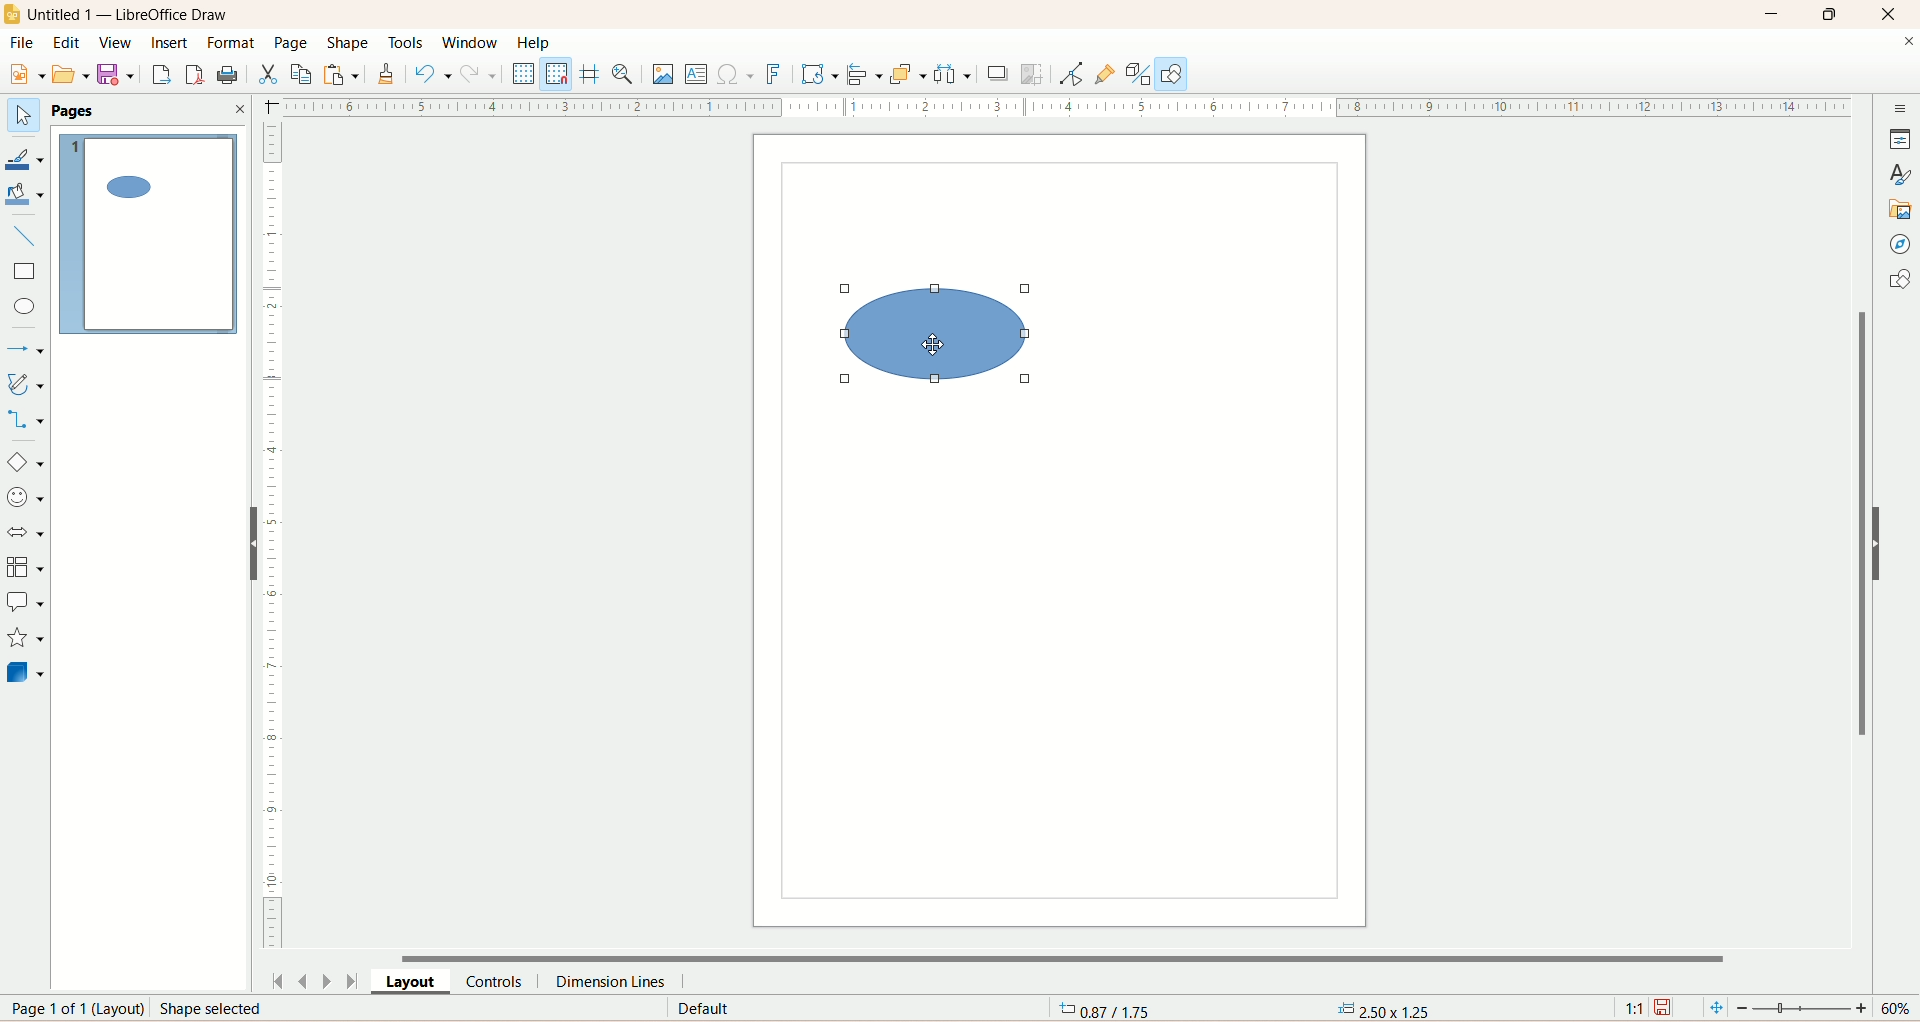 The image size is (1920, 1022). I want to click on format, so click(236, 44).